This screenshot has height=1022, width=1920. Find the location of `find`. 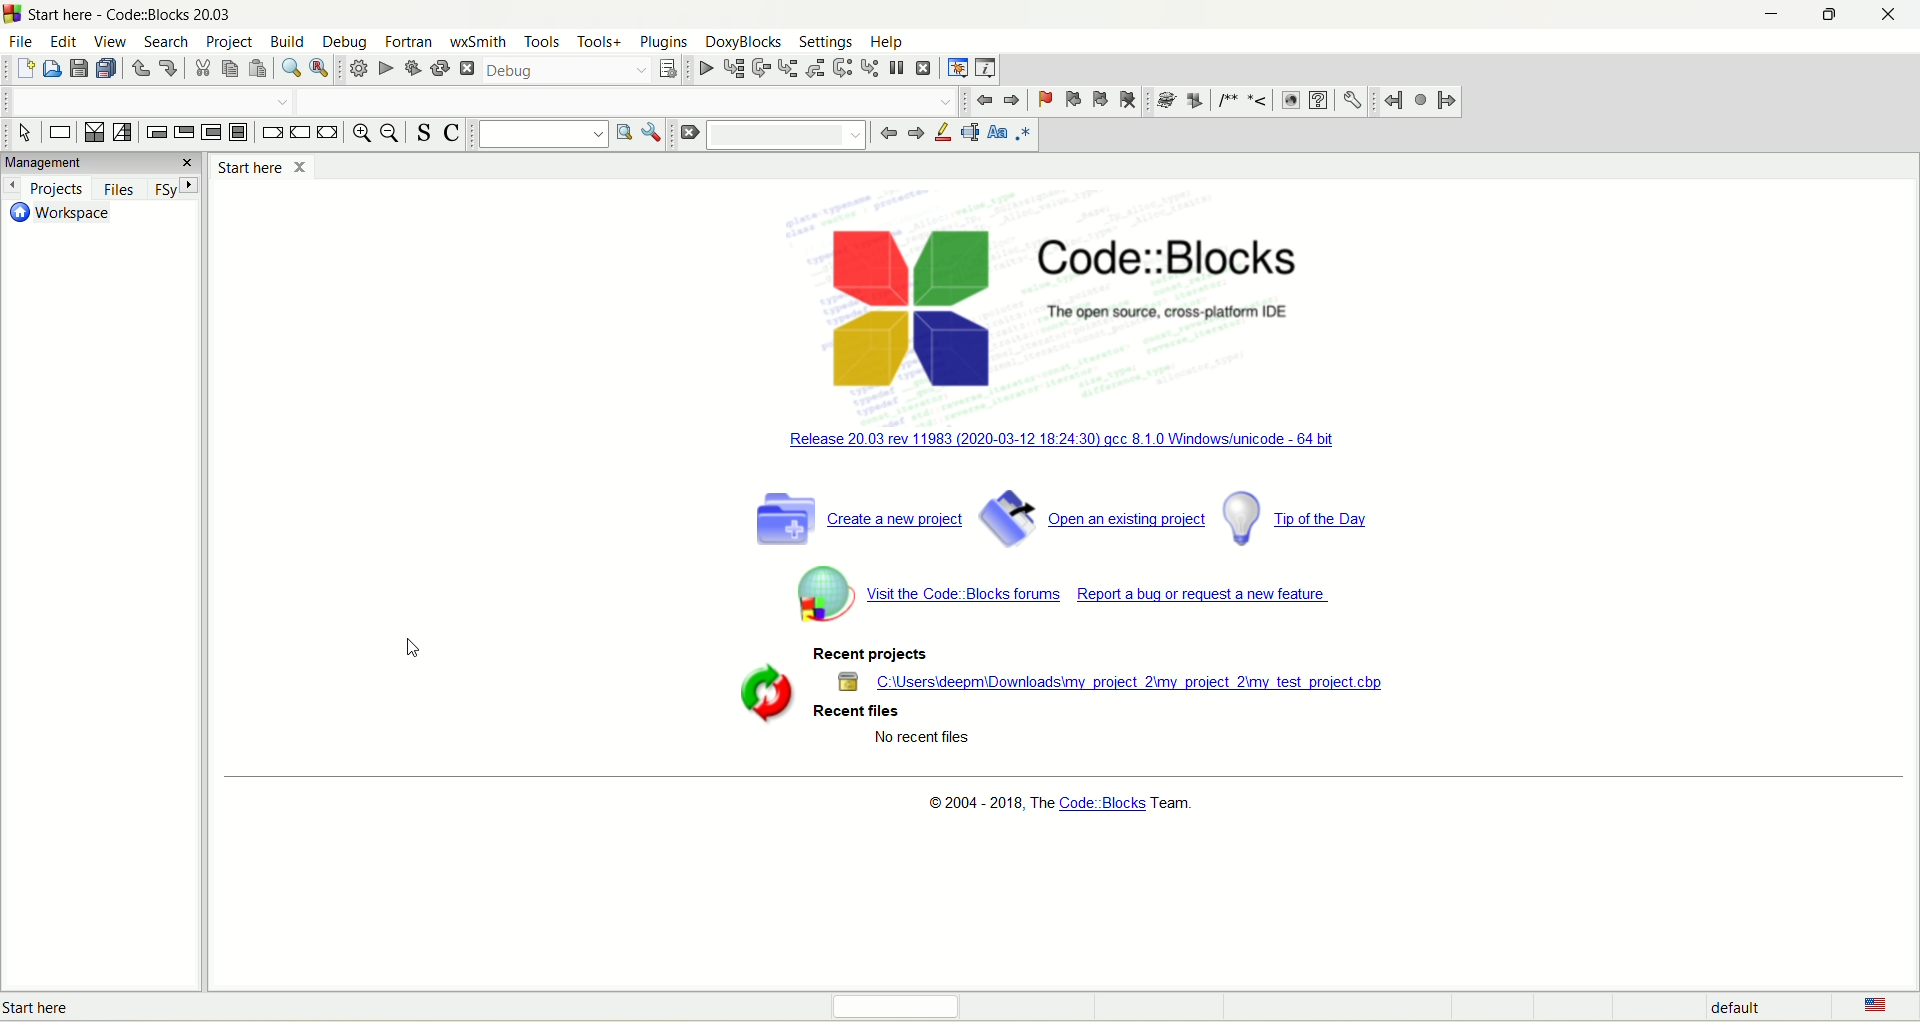

find is located at coordinates (291, 68).